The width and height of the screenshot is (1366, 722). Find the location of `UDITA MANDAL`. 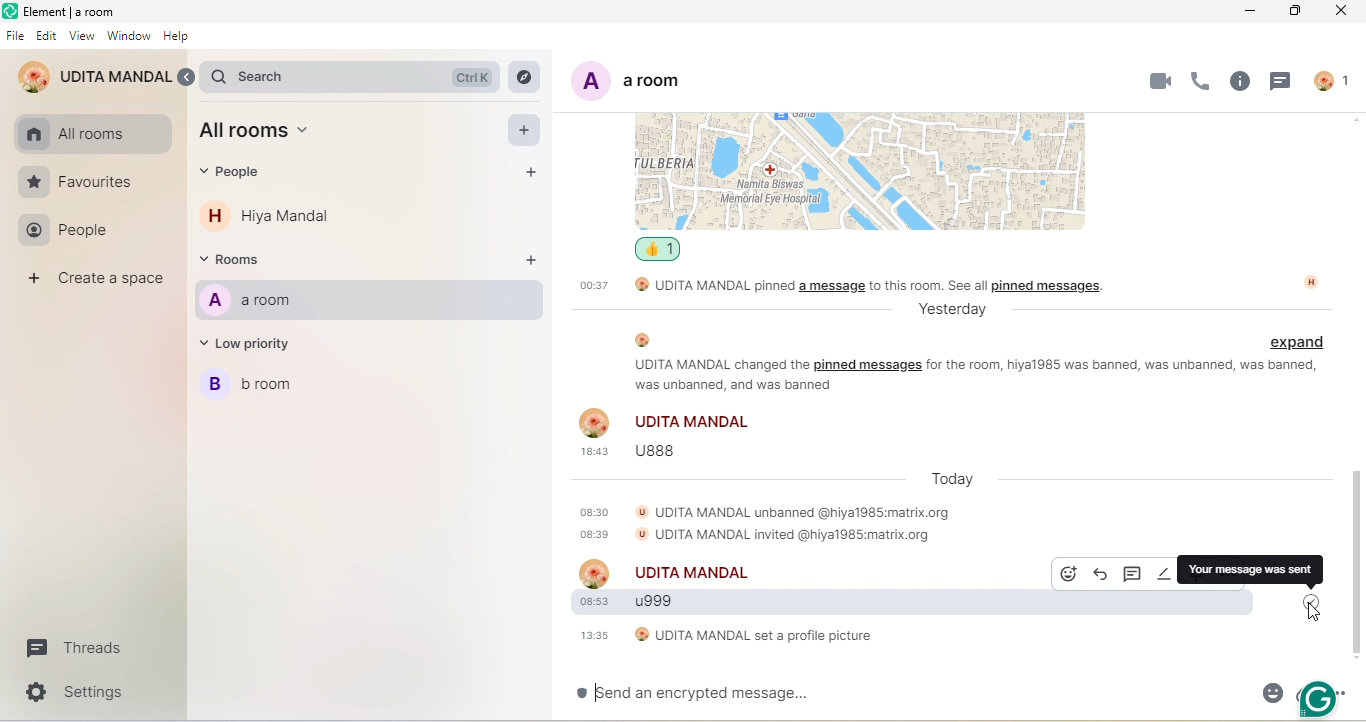

UDITA MANDAL is located at coordinates (669, 571).